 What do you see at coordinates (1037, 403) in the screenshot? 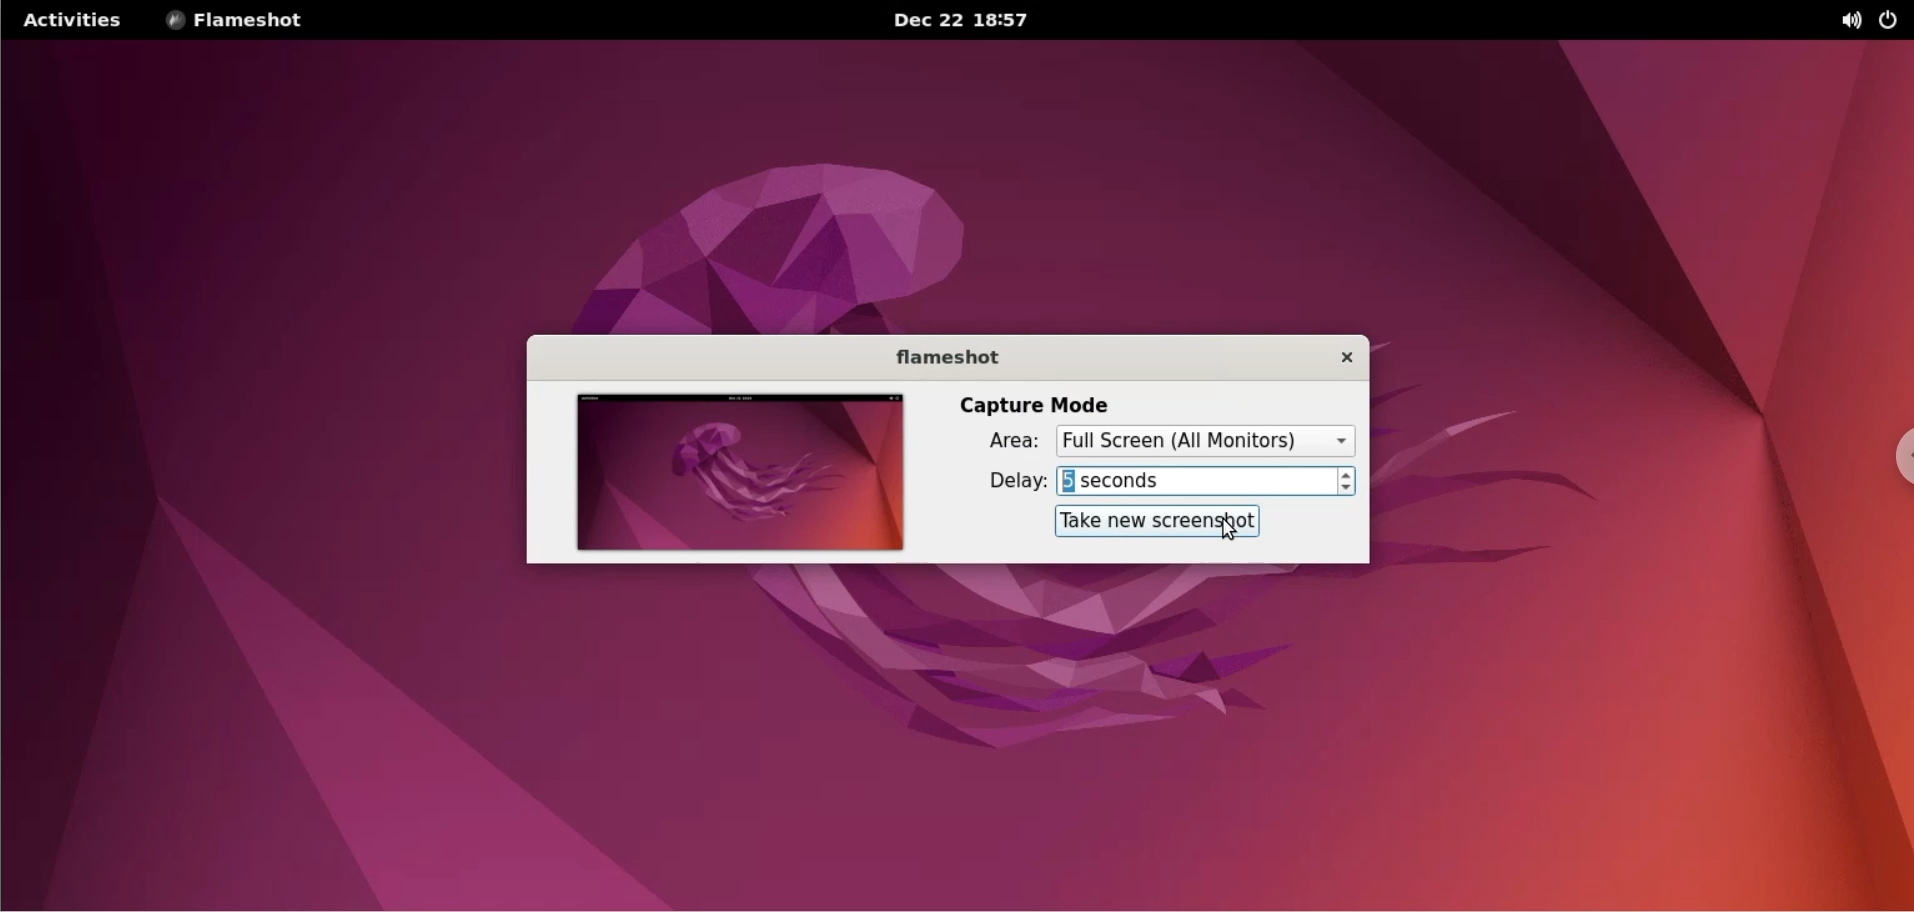
I see `capture mode` at bounding box center [1037, 403].